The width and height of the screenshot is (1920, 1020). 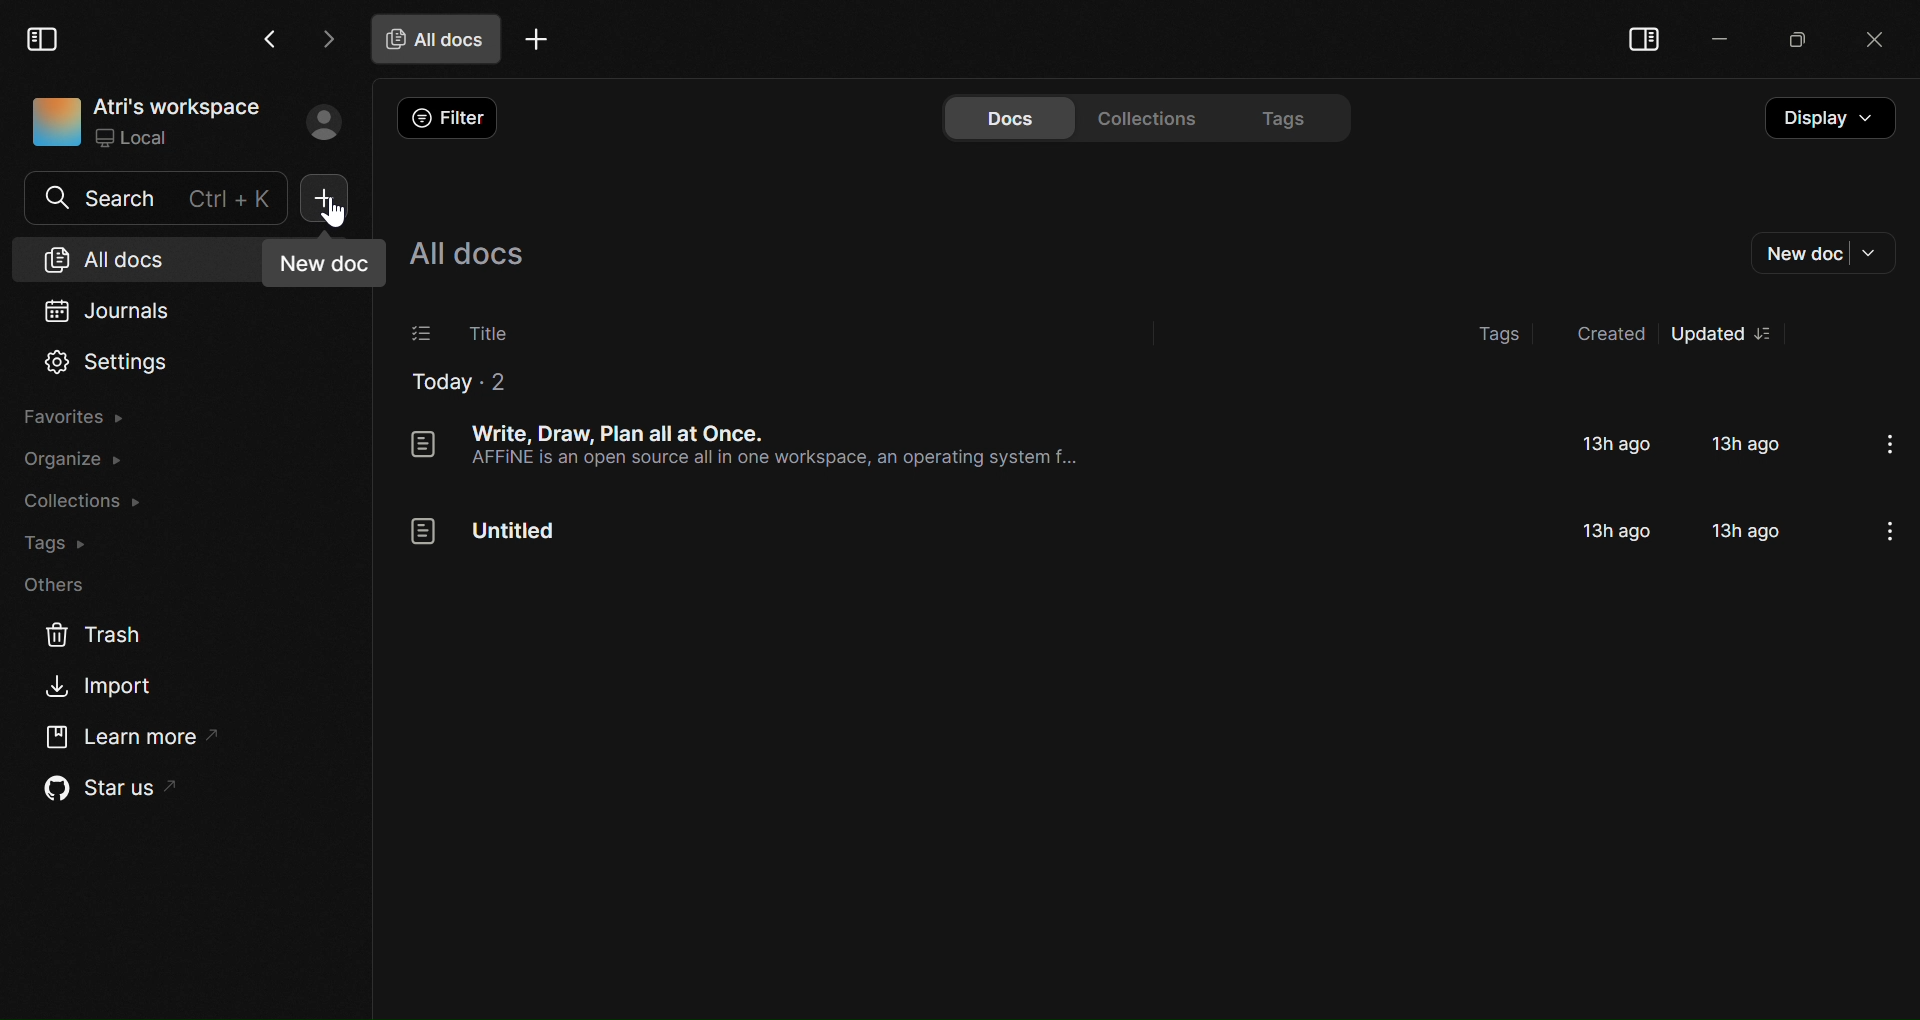 I want to click on Document titled "Write, Draw, Plan all at once", so click(x=618, y=433).